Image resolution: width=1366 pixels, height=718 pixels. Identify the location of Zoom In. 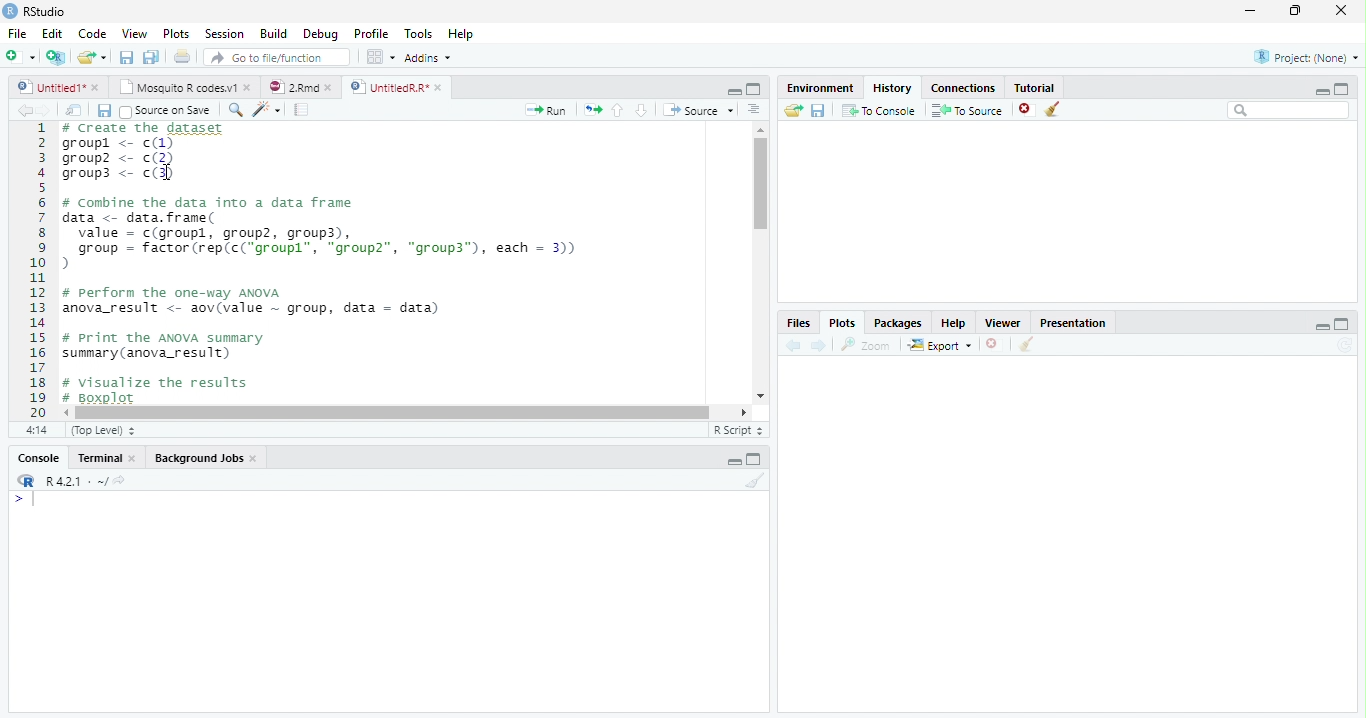
(234, 111).